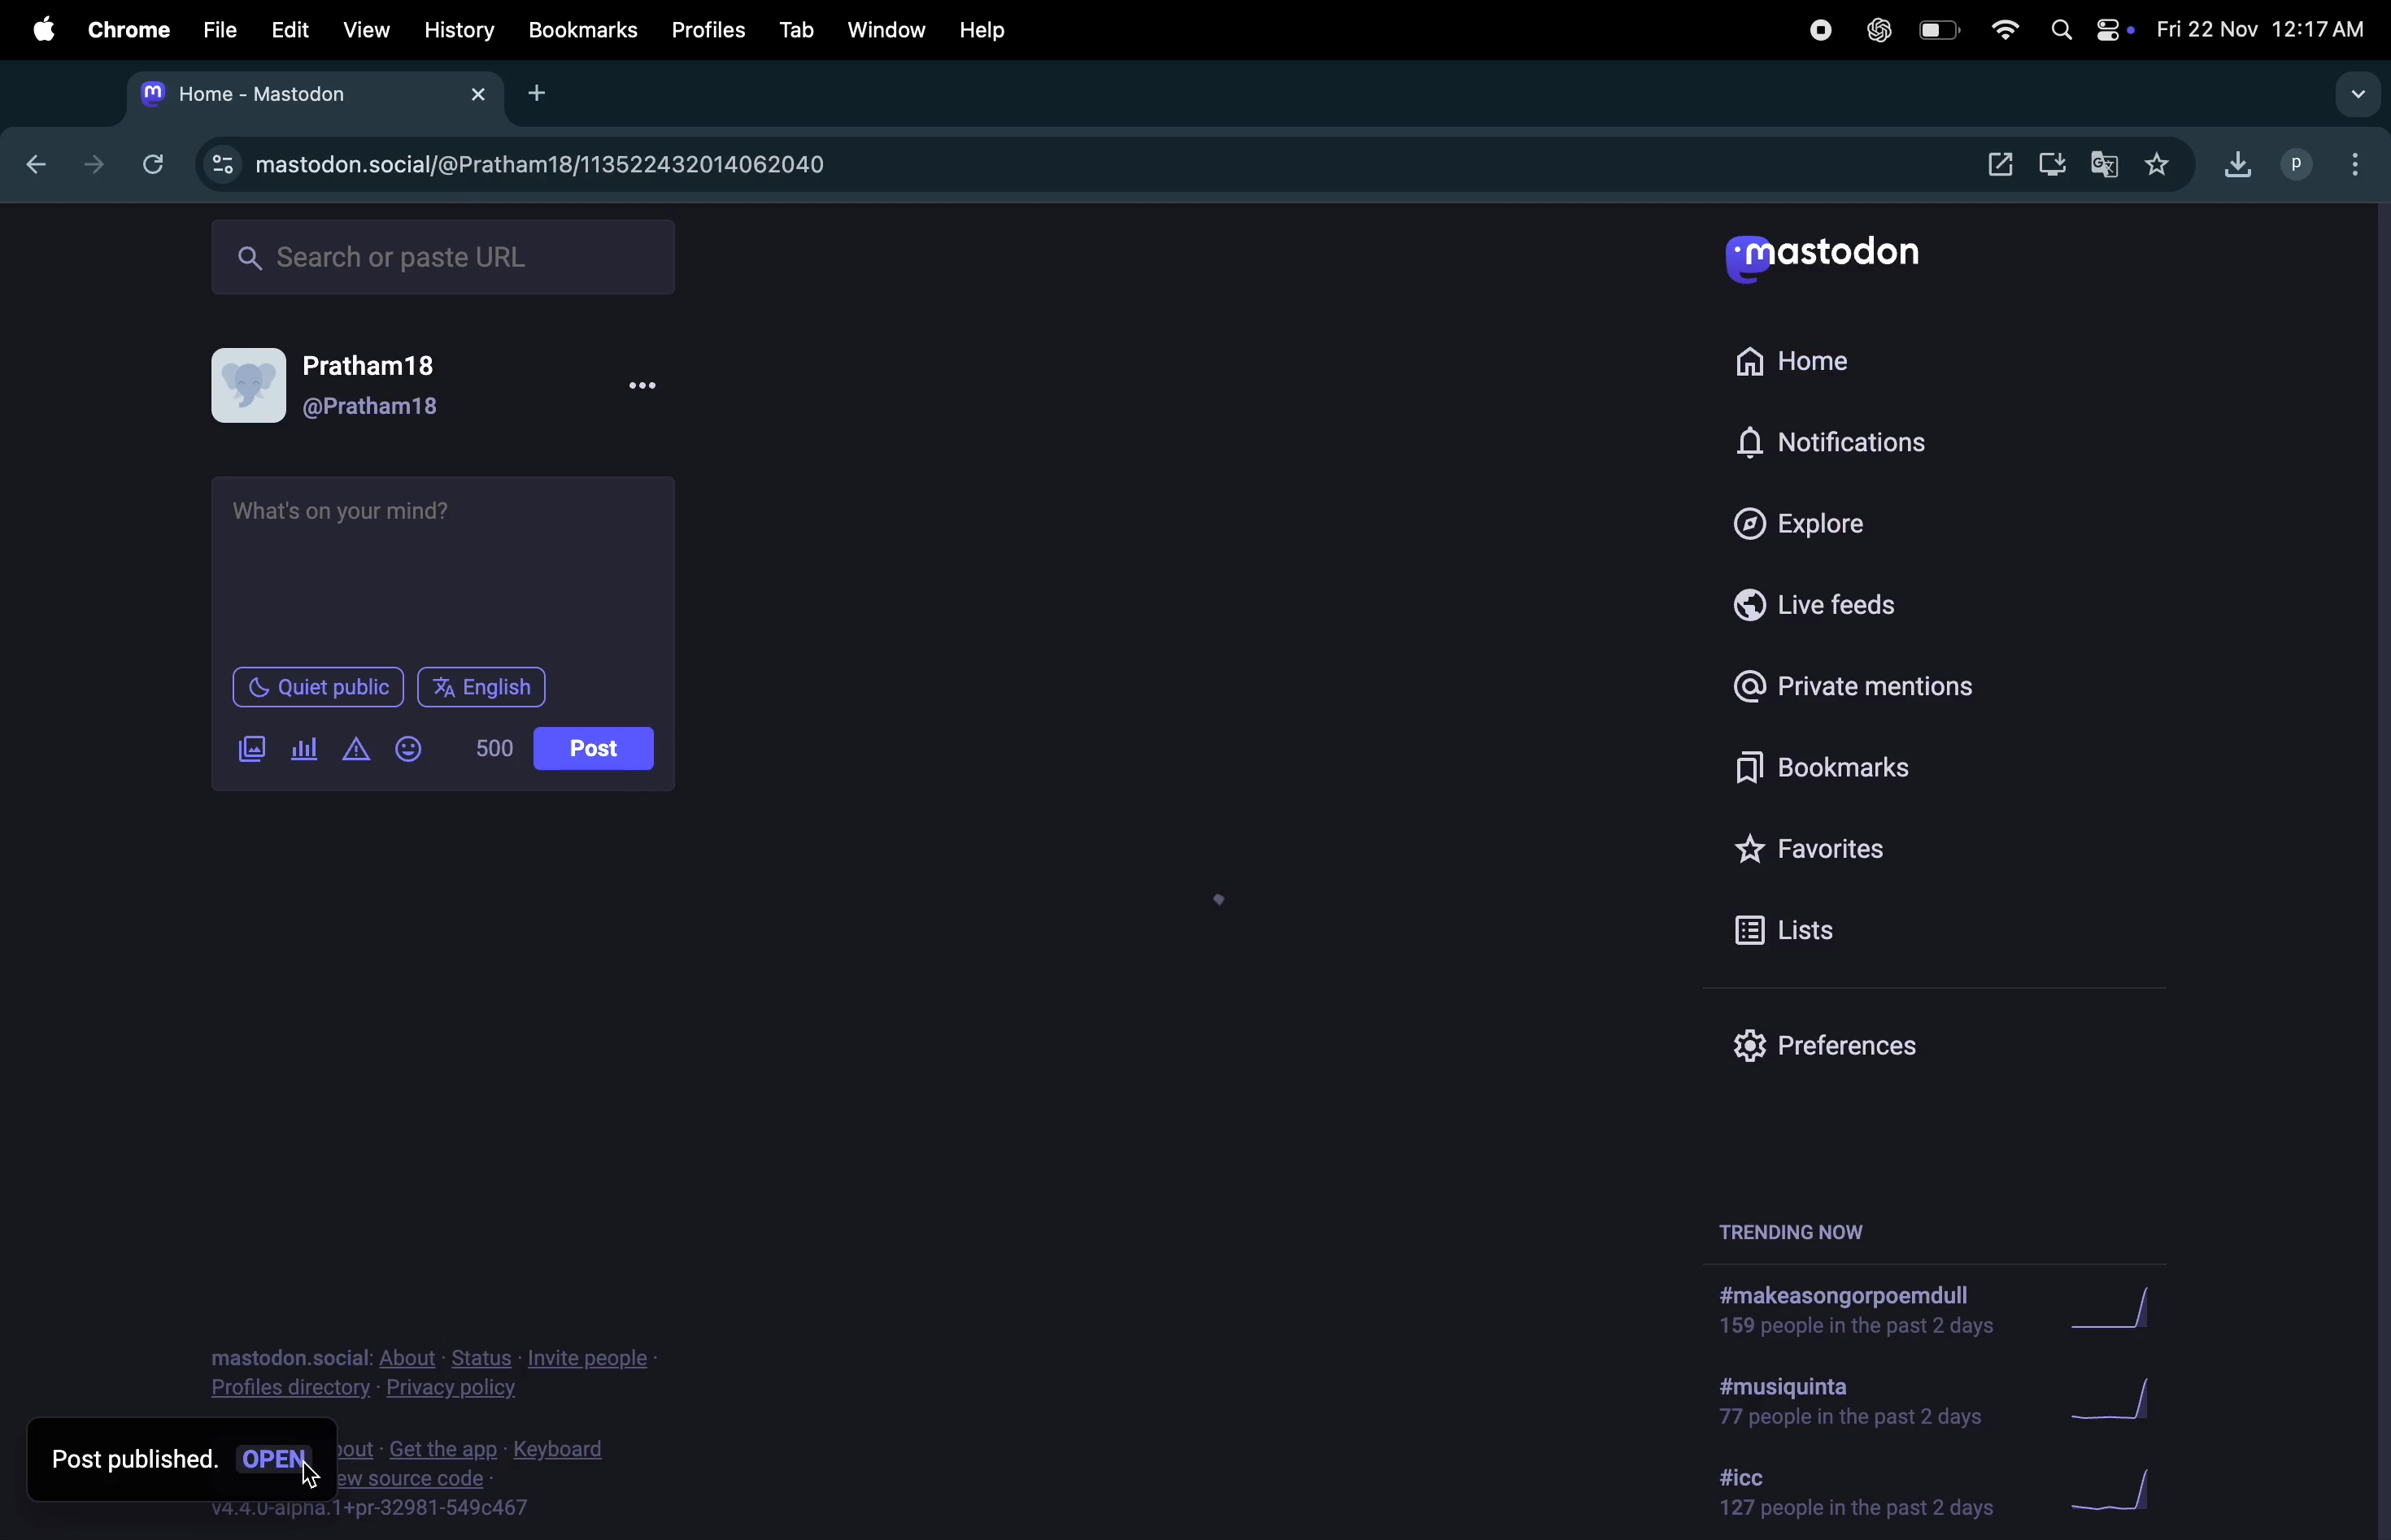 The width and height of the screenshot is (2391, 1540). Describe the element at coordinates (289, 29) in the screenshot. I see `edit` at that location.